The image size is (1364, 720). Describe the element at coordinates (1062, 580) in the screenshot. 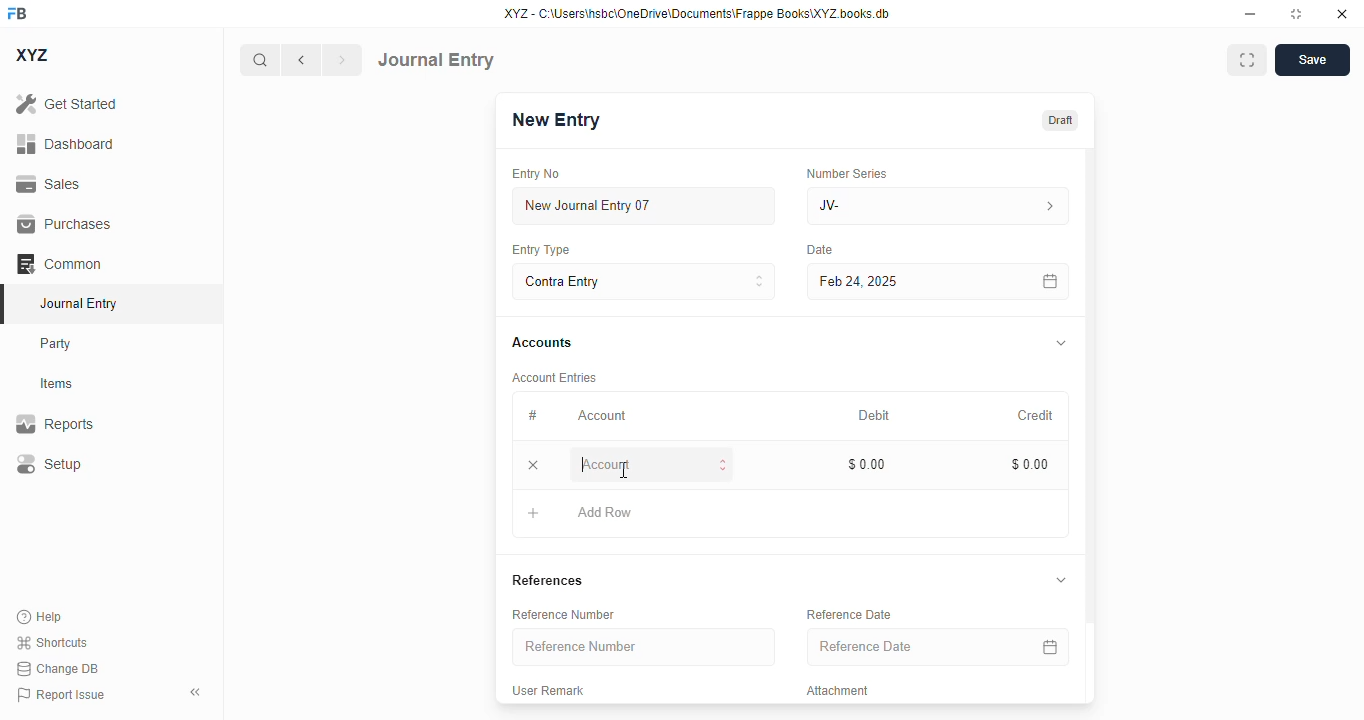

I see `toggle expand/collapse` at that location.